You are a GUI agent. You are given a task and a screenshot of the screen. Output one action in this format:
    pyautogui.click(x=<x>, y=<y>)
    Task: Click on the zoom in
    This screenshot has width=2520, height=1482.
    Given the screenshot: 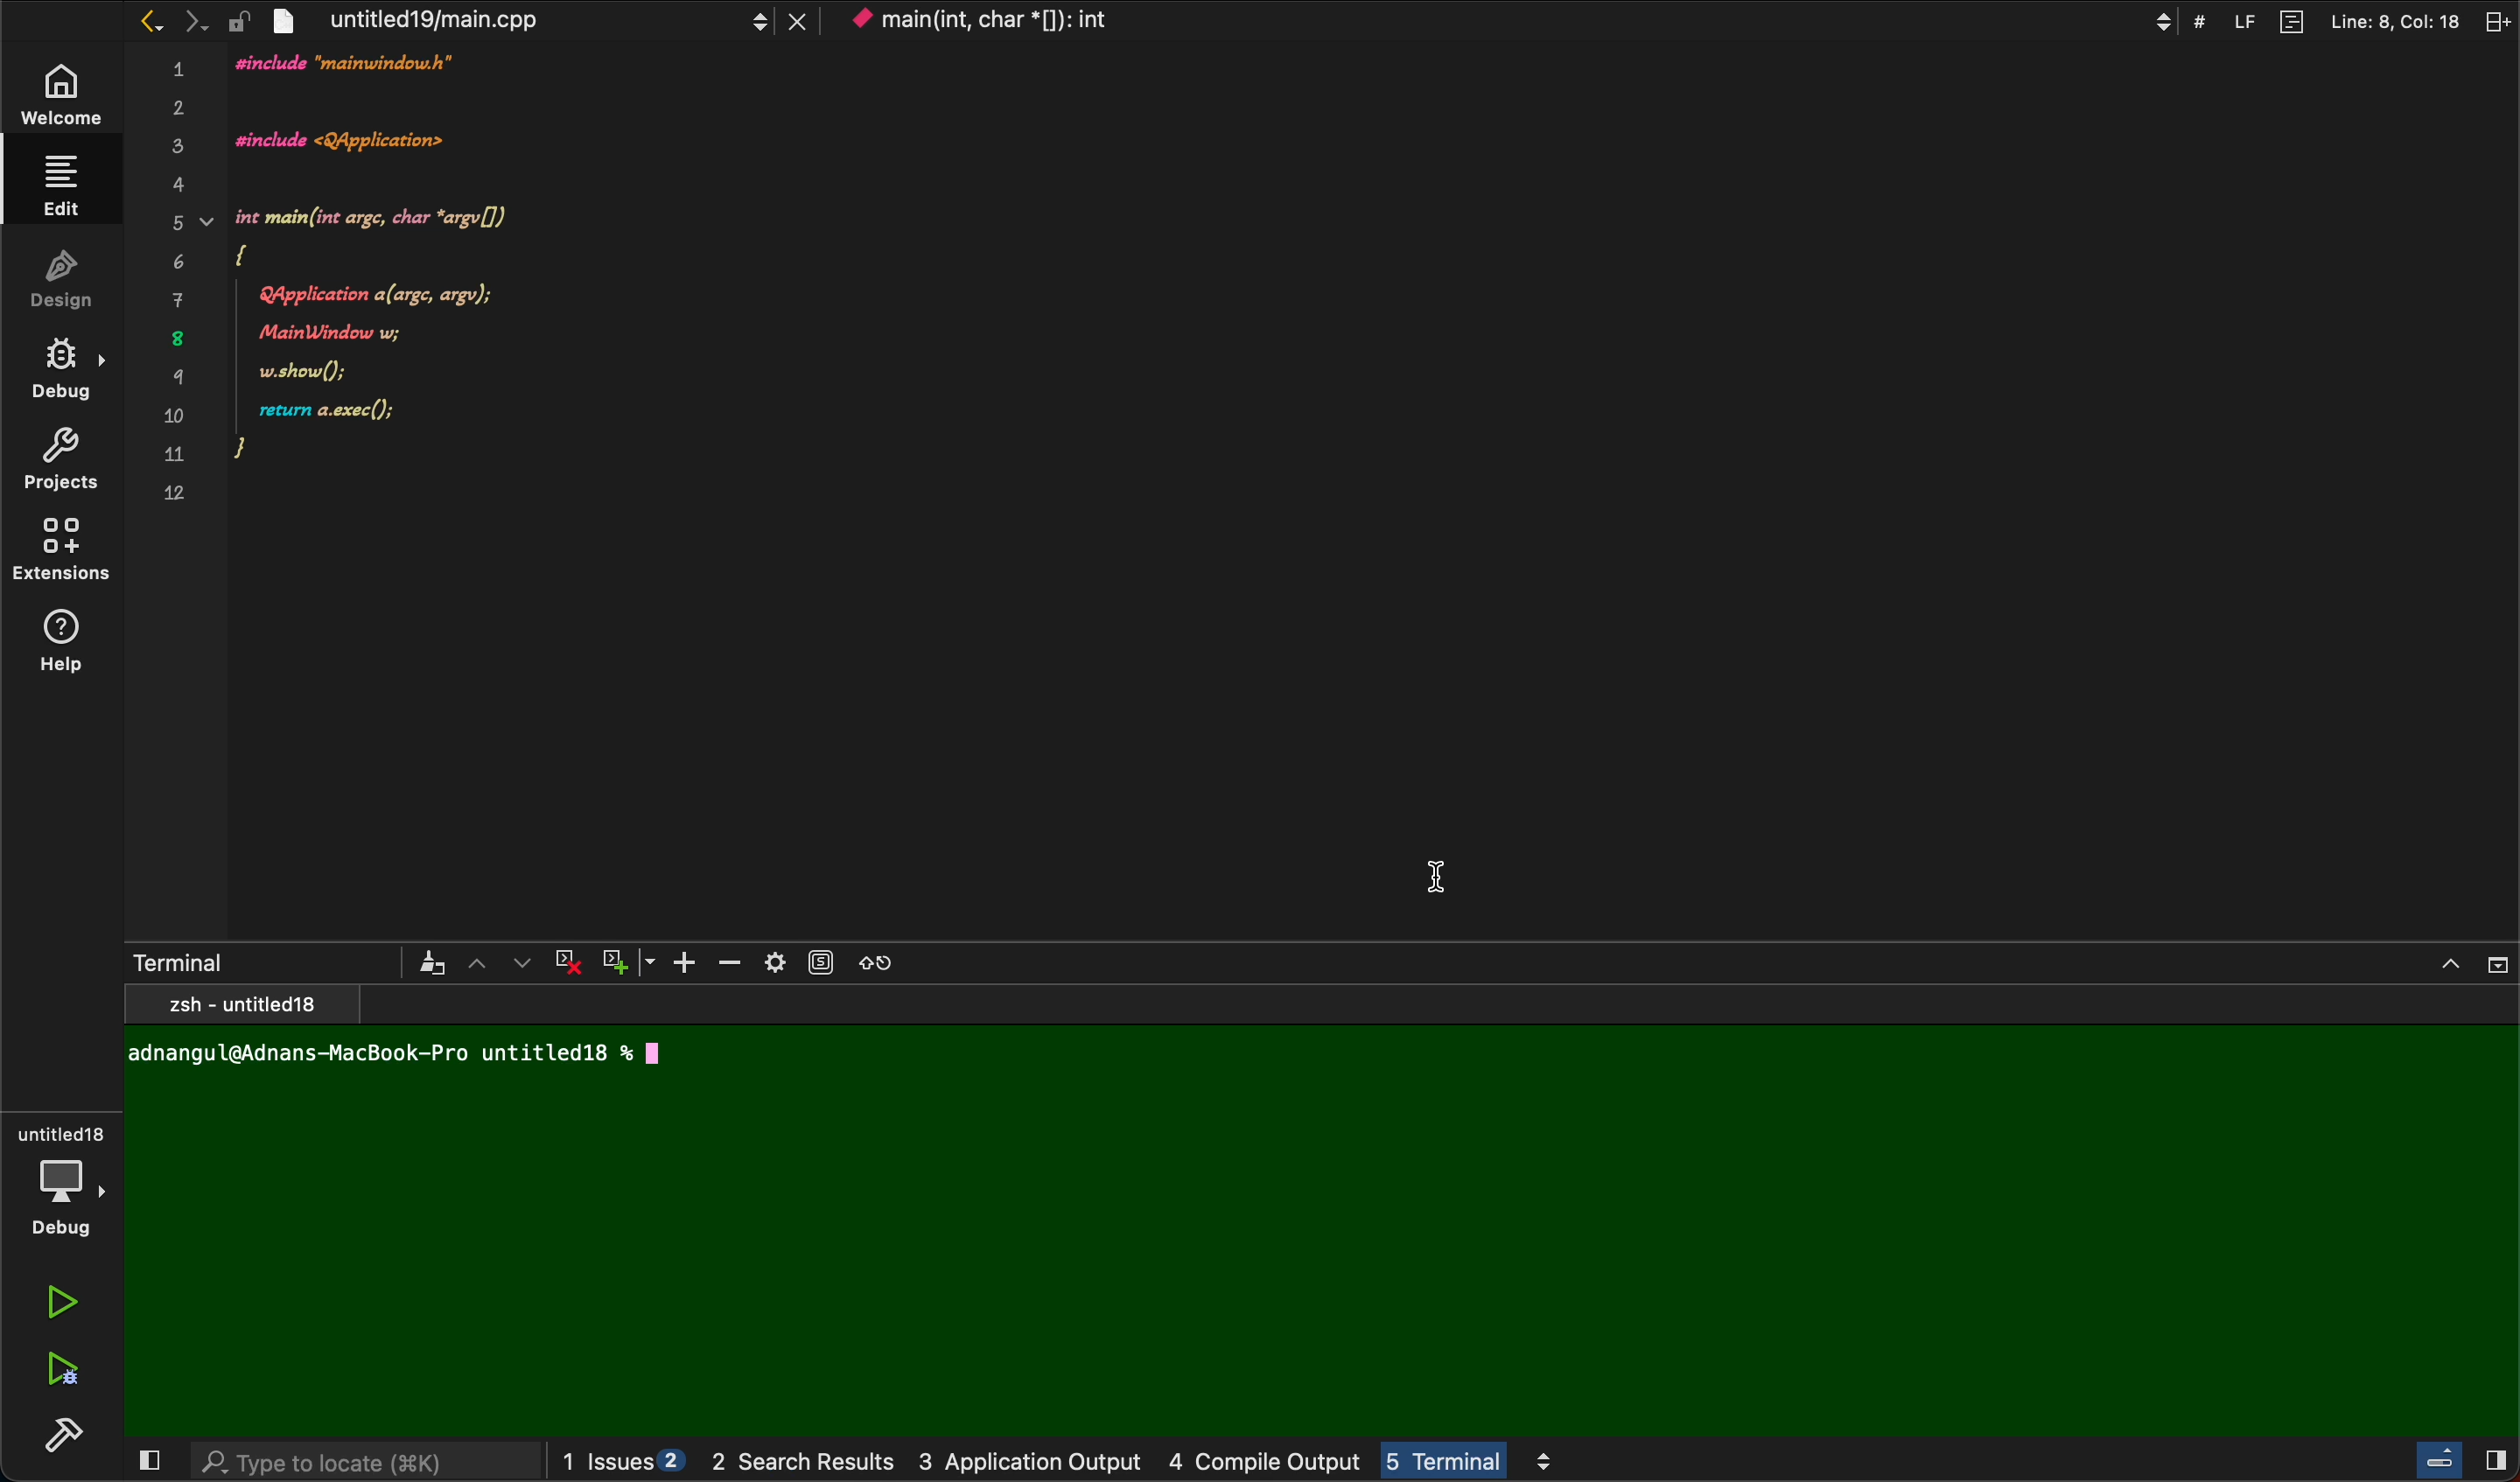 What is the action you would take?
    pyautogui.click(x=668, y=963)
    